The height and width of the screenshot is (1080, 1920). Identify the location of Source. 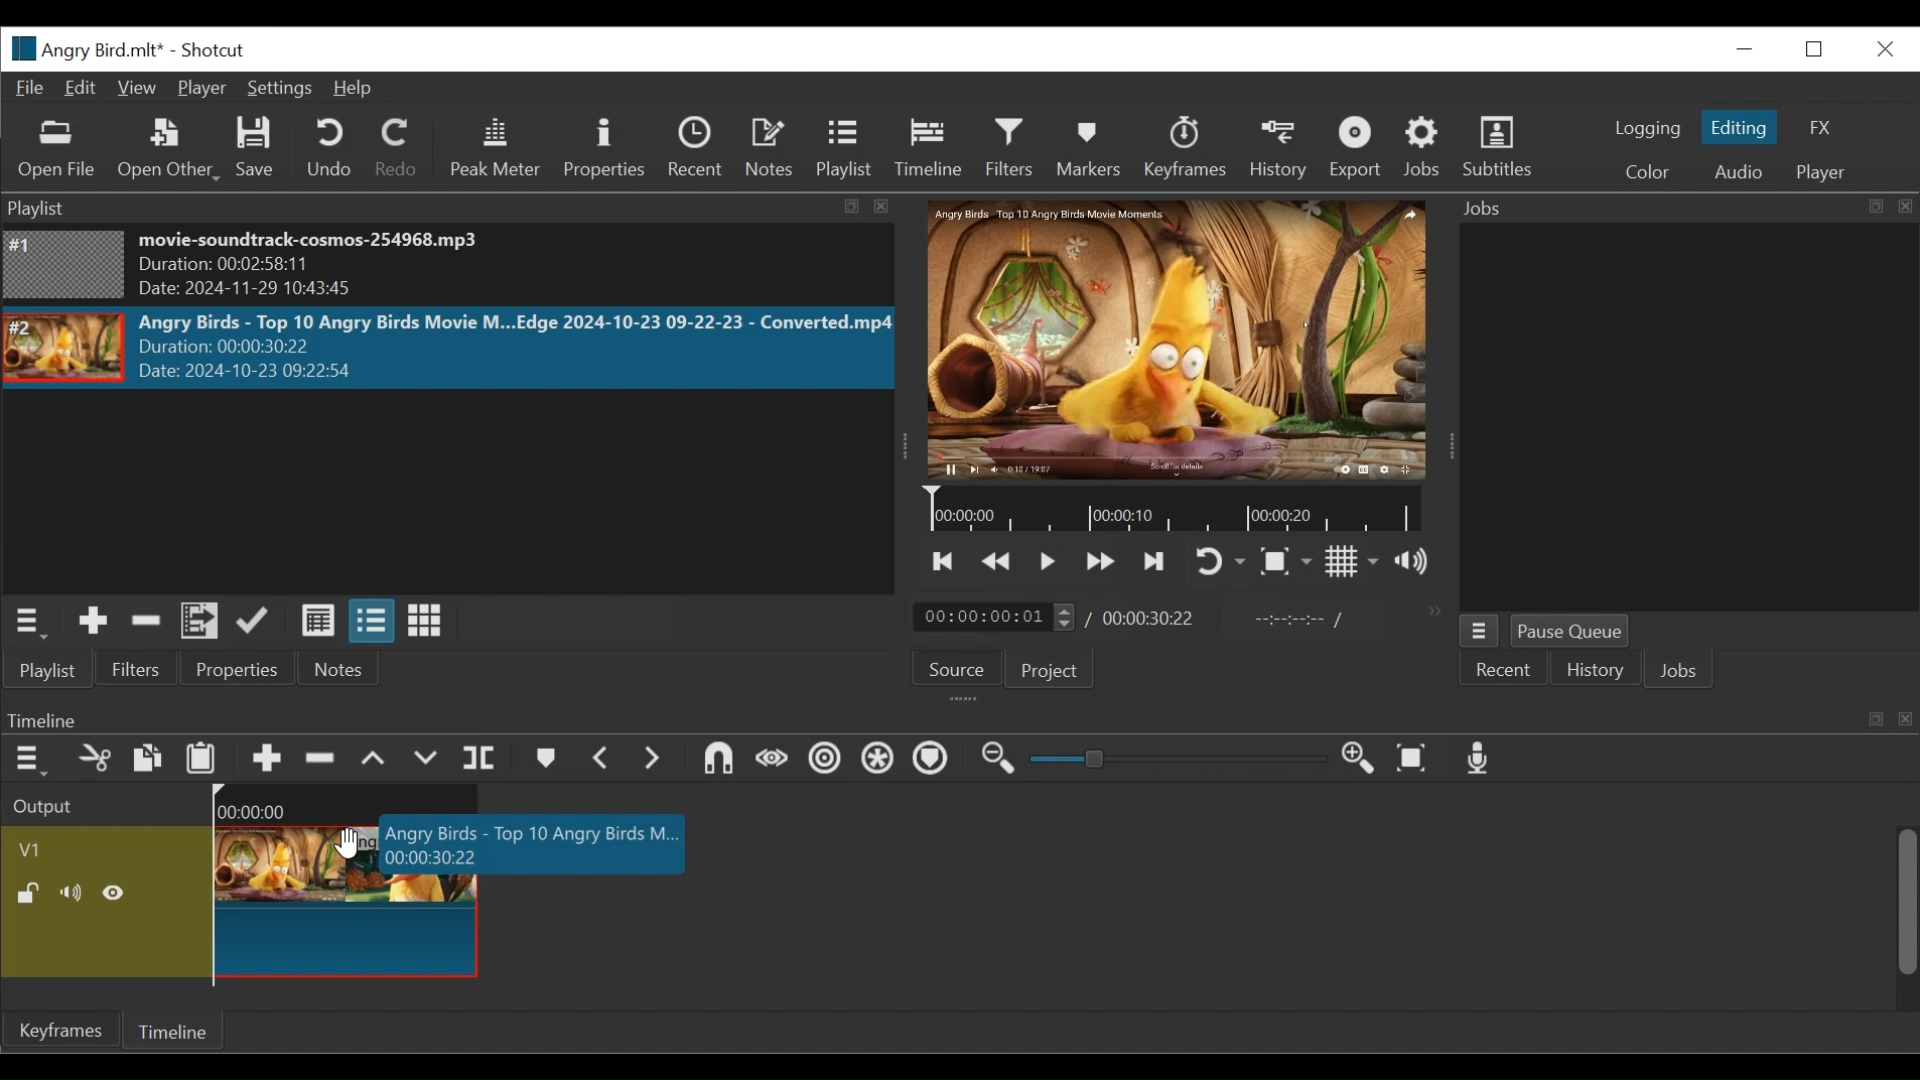
(958, 670).